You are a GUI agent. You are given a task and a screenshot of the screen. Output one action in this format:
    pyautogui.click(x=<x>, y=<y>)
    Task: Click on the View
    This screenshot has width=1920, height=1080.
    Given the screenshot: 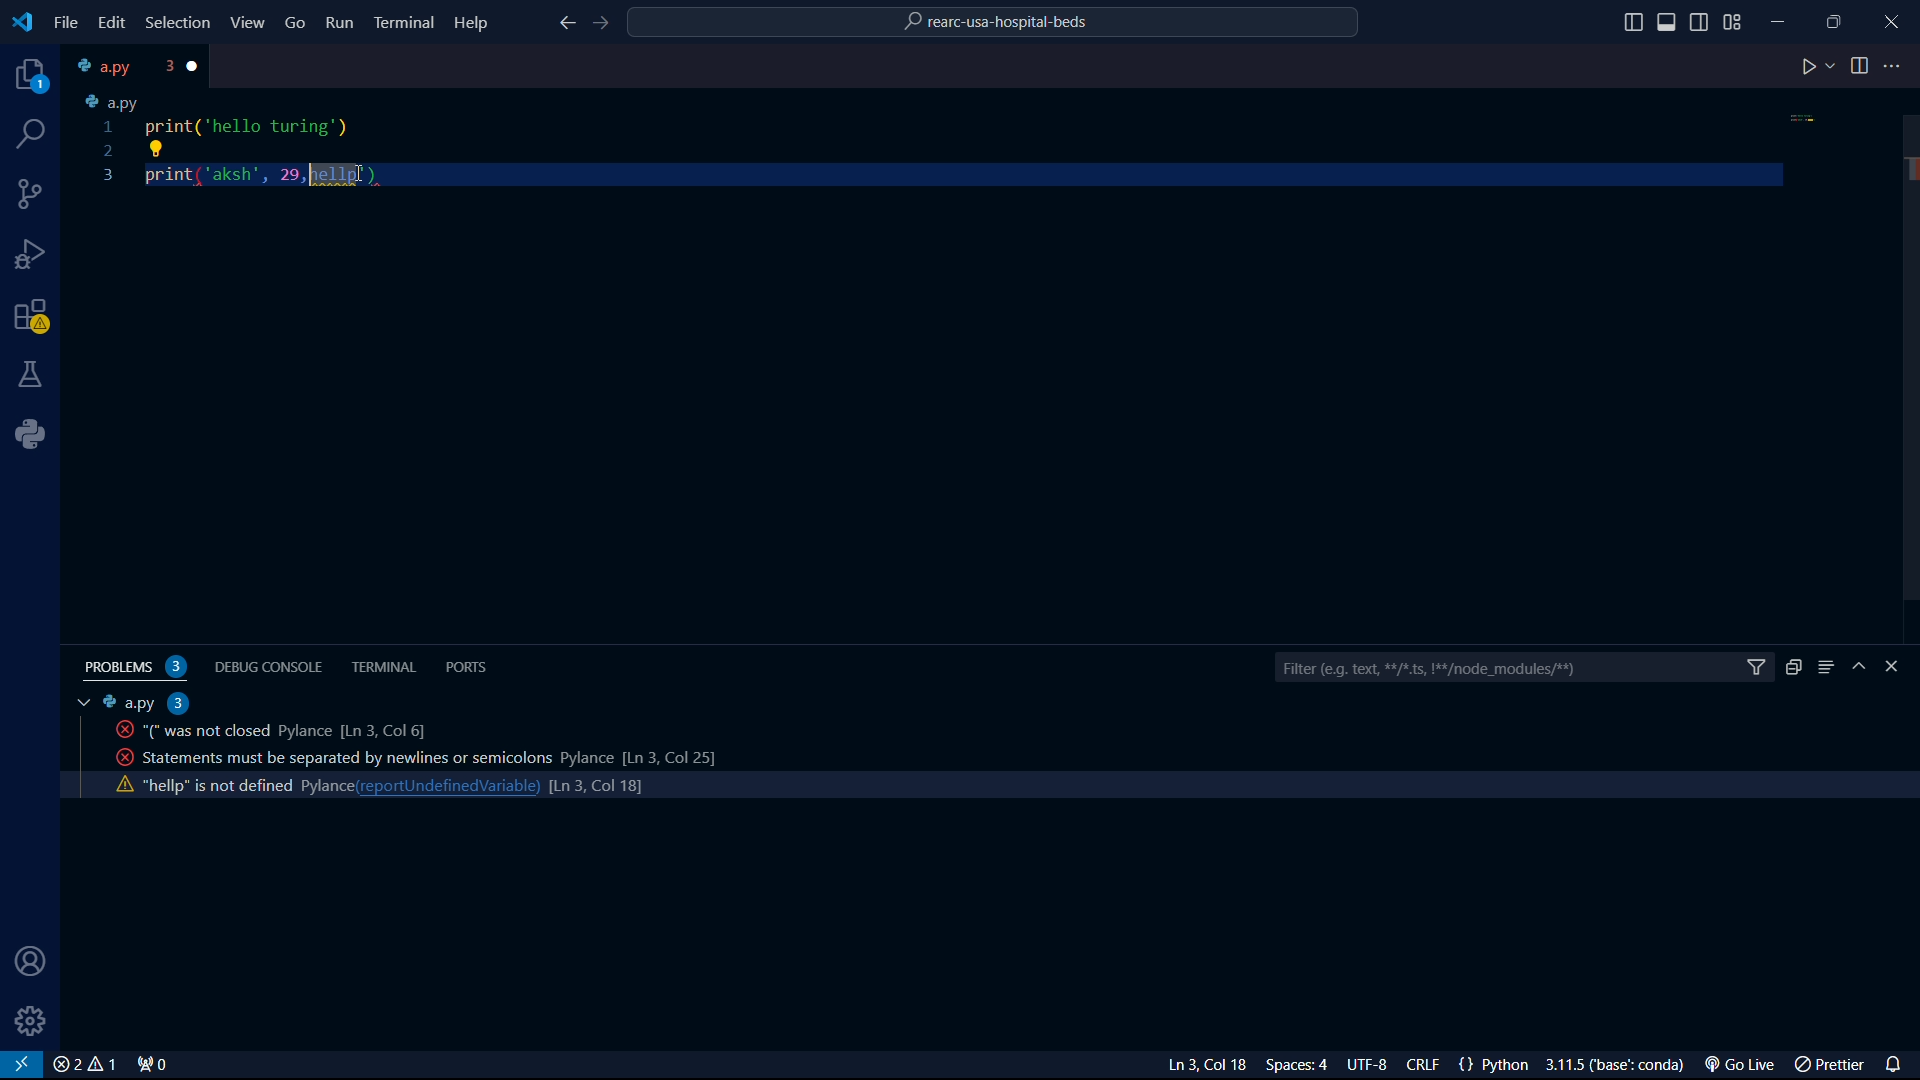 What is the action you would take?
    pyautogui.click(x=249, y=22)
    